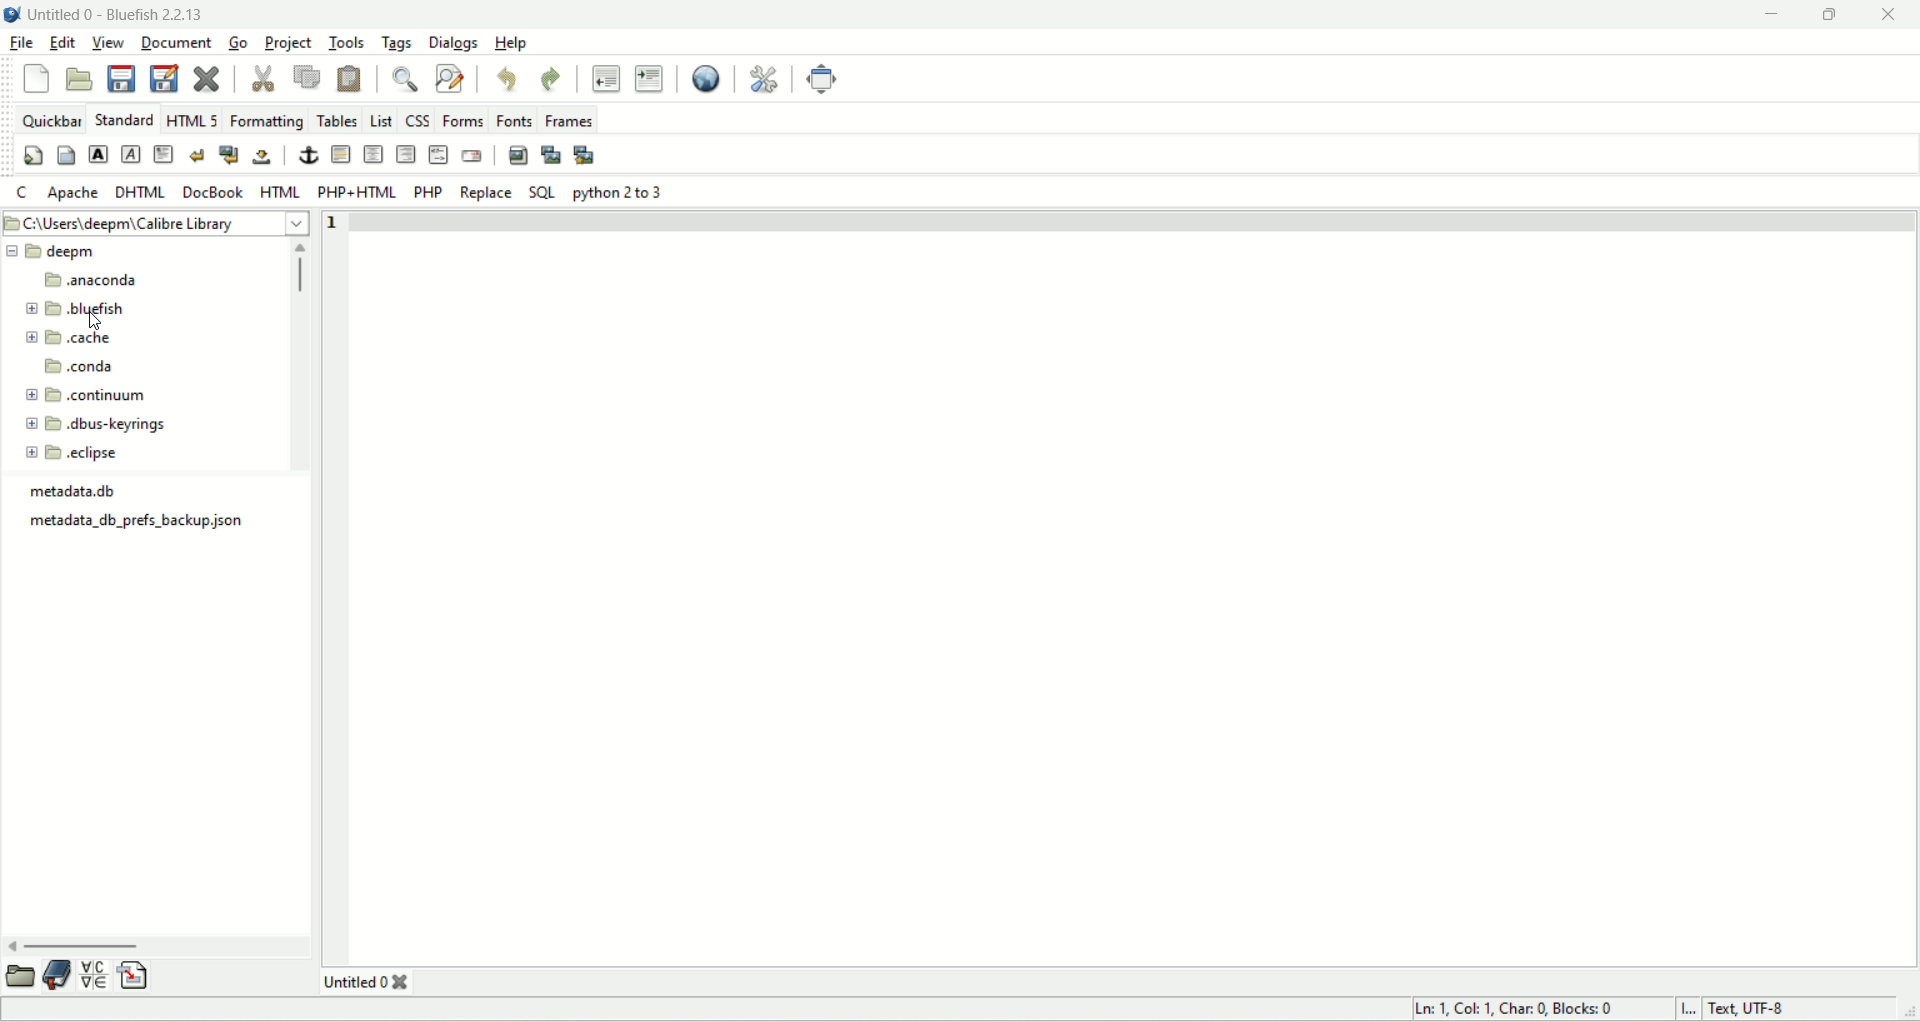 Image resolution: width=1920 pixels, height=1022 pixels. I want to click on replace, so click(487, 192).